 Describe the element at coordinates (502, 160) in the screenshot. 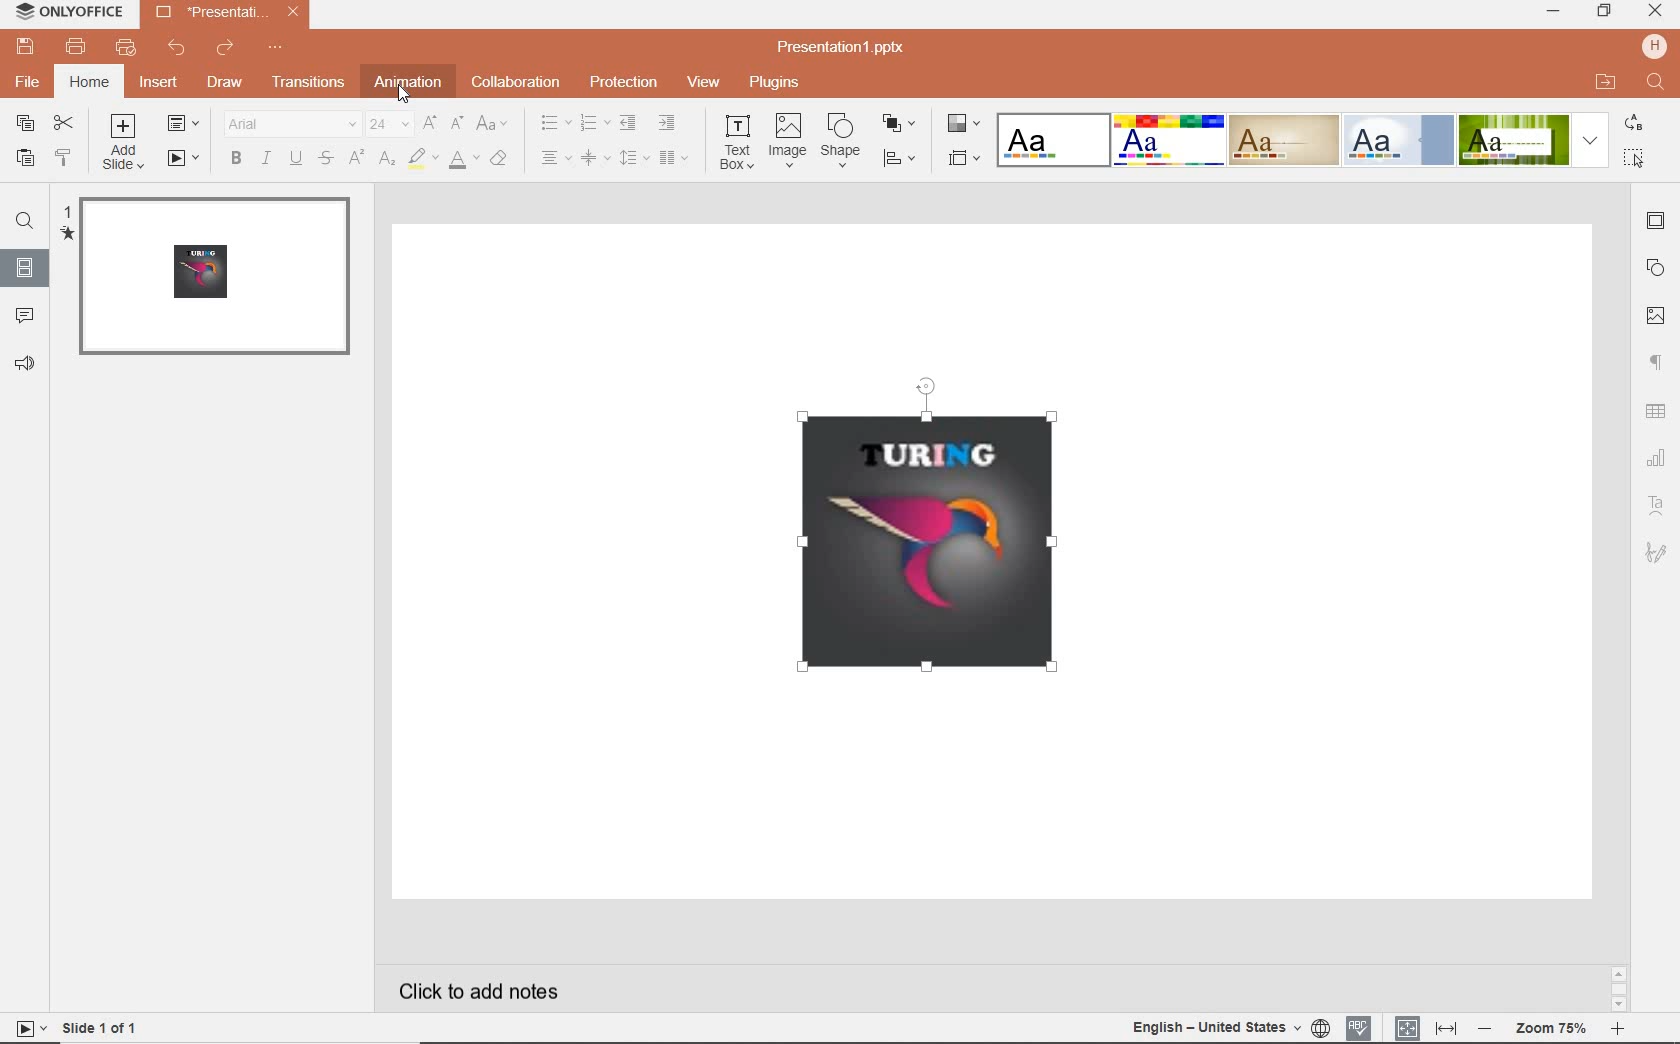

I see `clear style` at that location.